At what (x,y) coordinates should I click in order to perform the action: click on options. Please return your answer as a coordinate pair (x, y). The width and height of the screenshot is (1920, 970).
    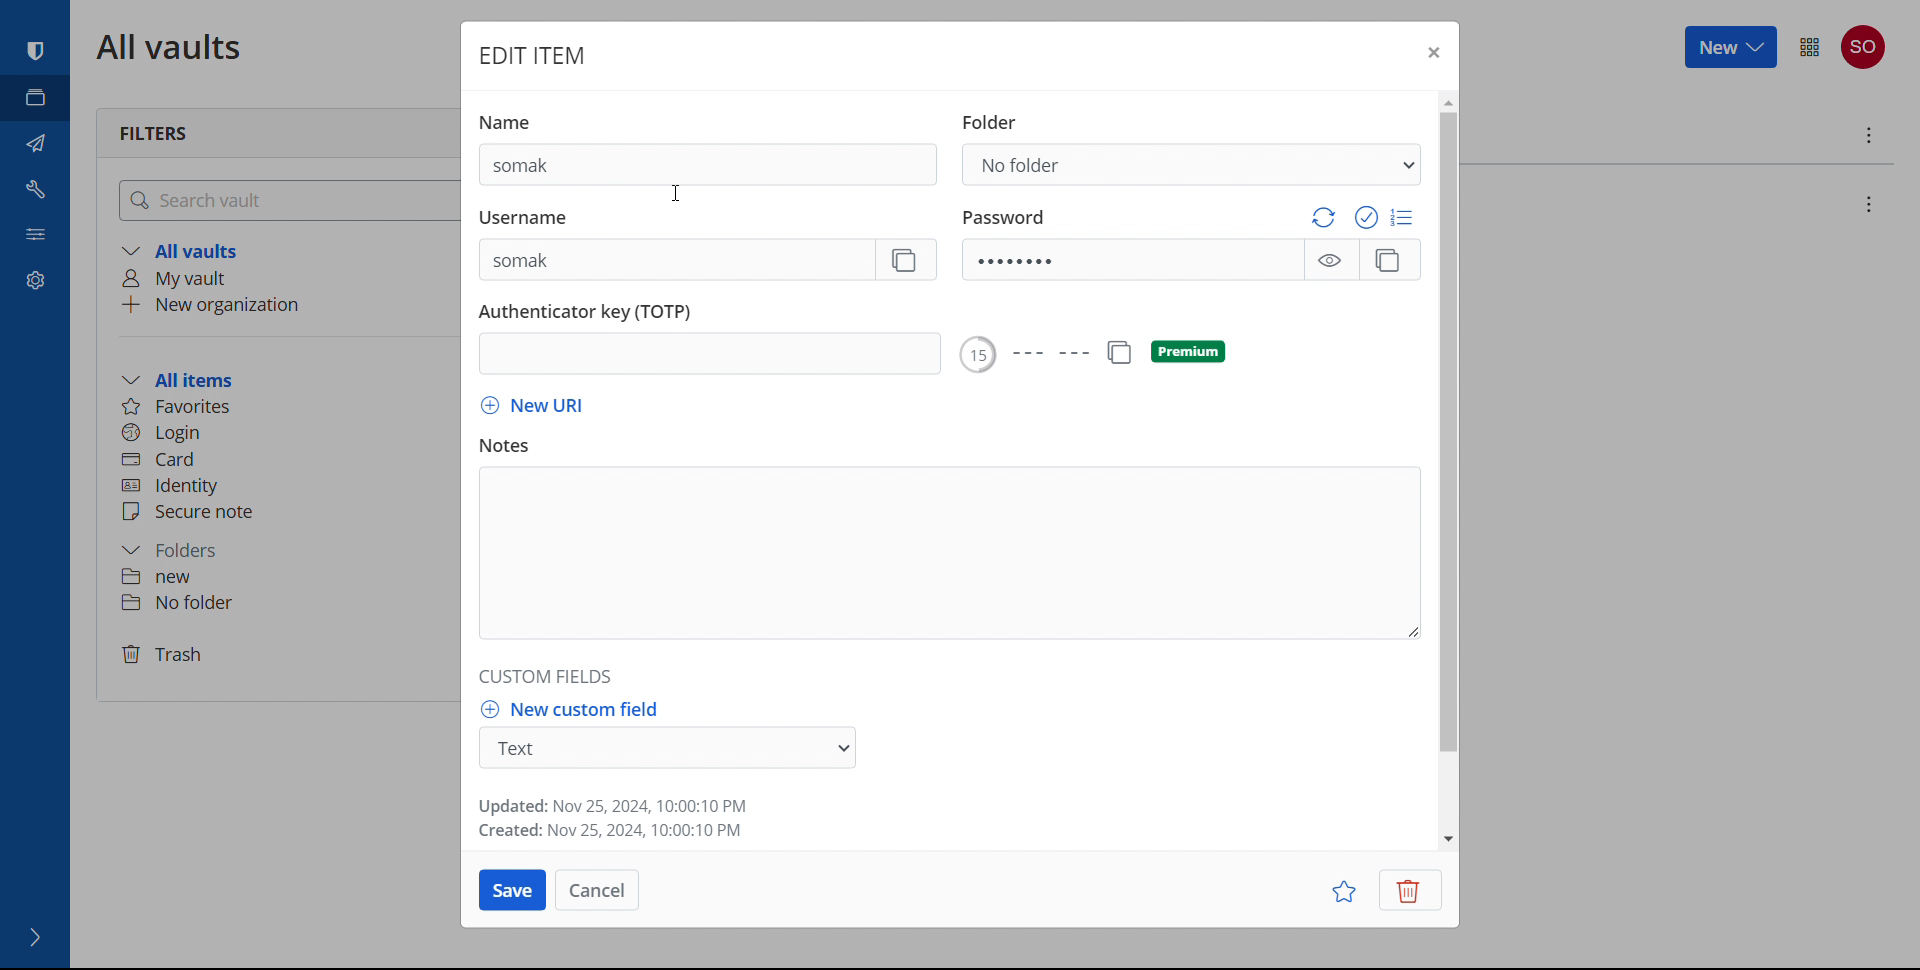
    Looking at the image, I should click on (1866, 204).